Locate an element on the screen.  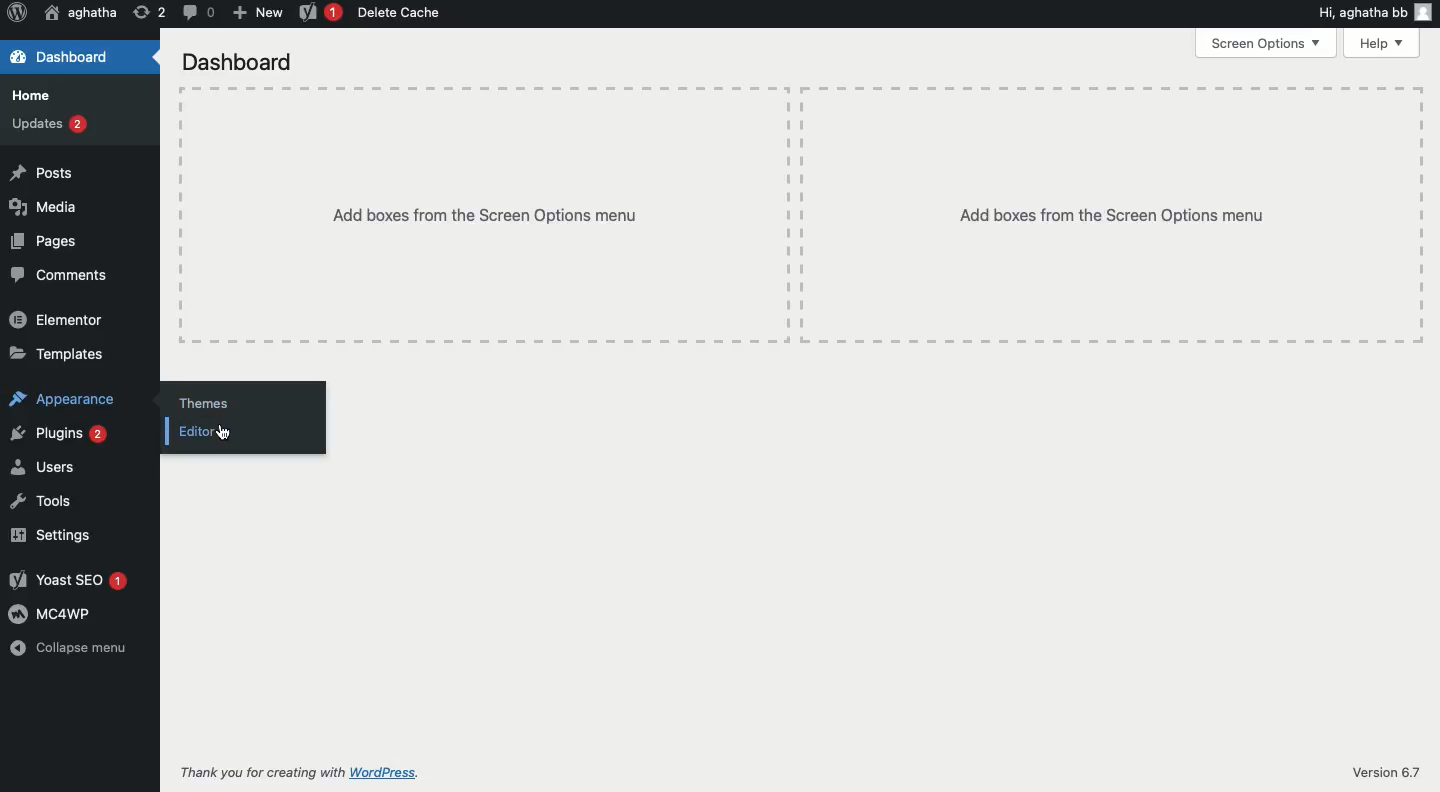
Screen options is located at coordinates (1267, 42).